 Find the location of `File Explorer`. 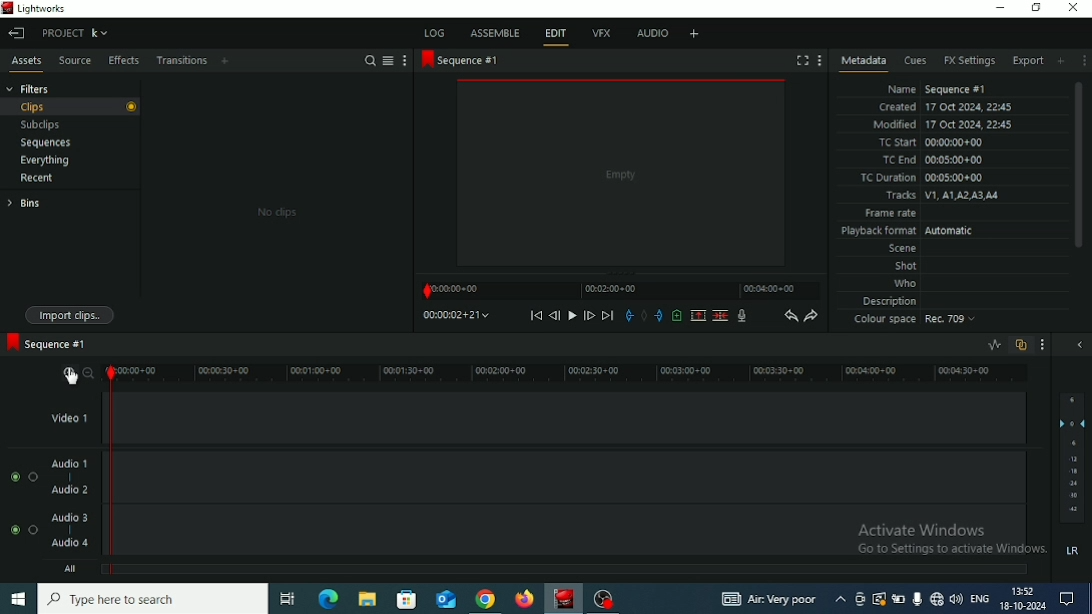

File Explorer is located at coordinates (367, 600).